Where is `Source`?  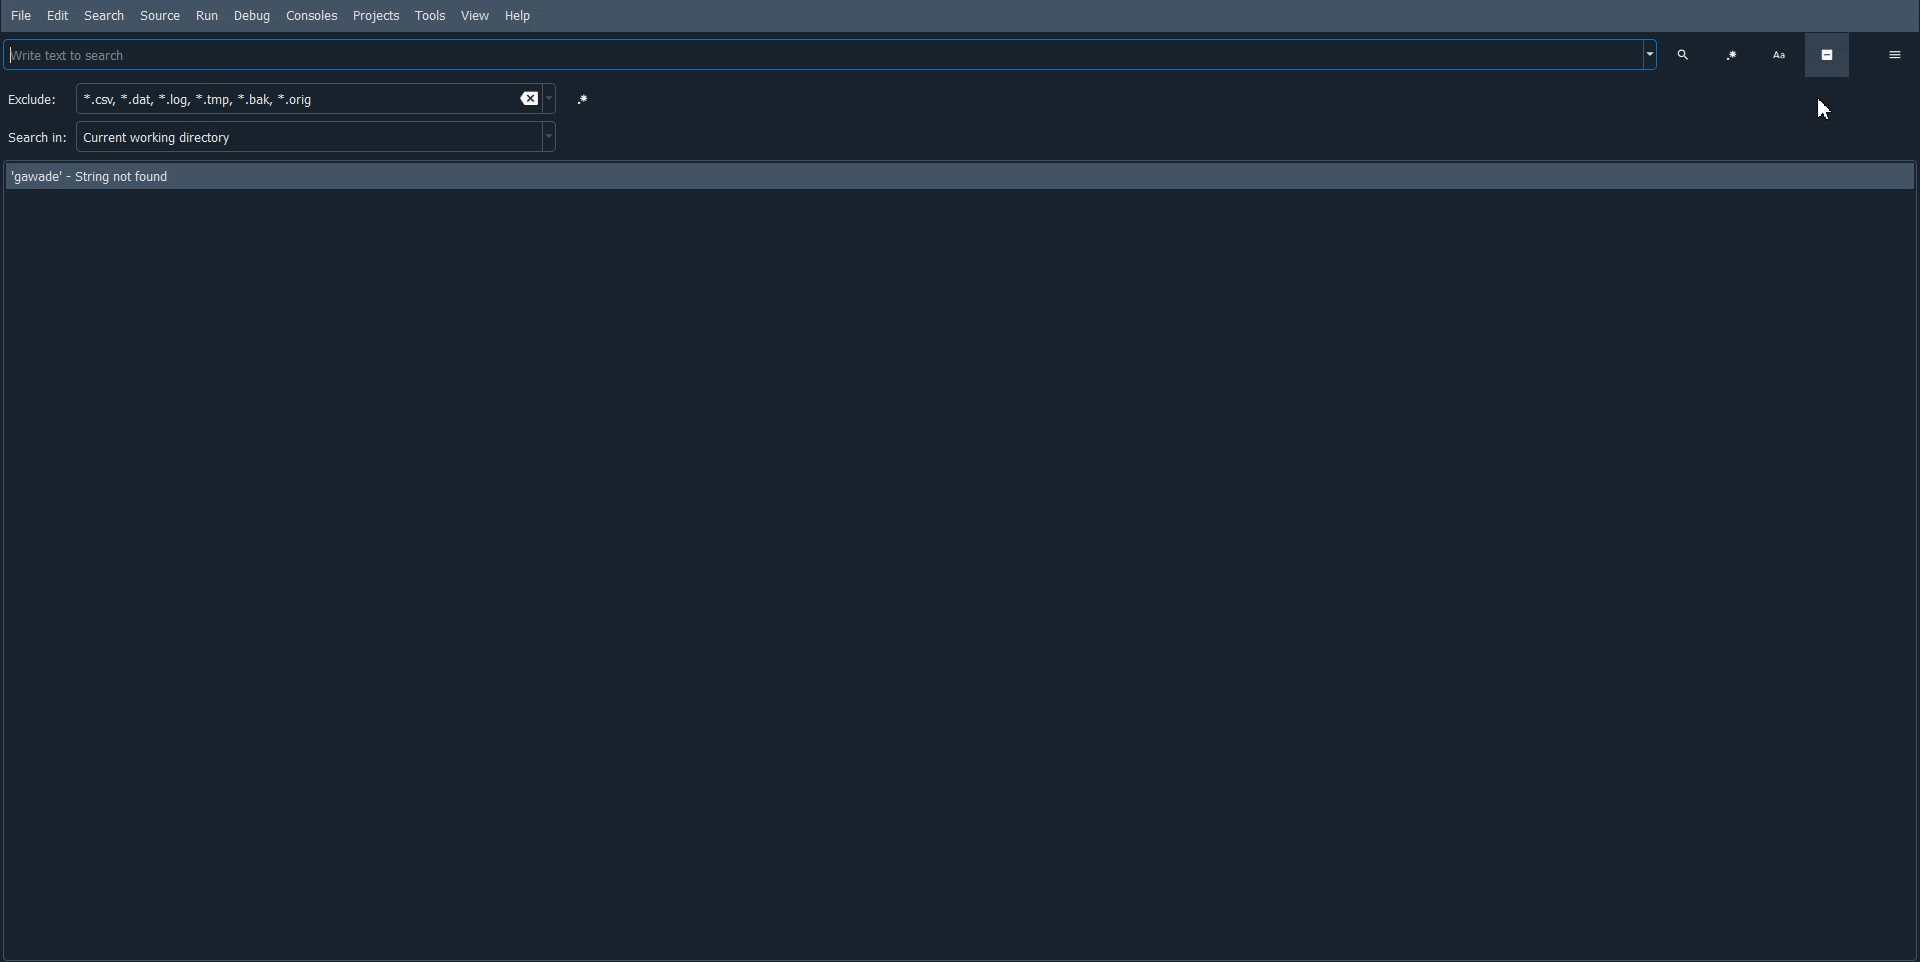
Source is located at coordinates (161, 15).